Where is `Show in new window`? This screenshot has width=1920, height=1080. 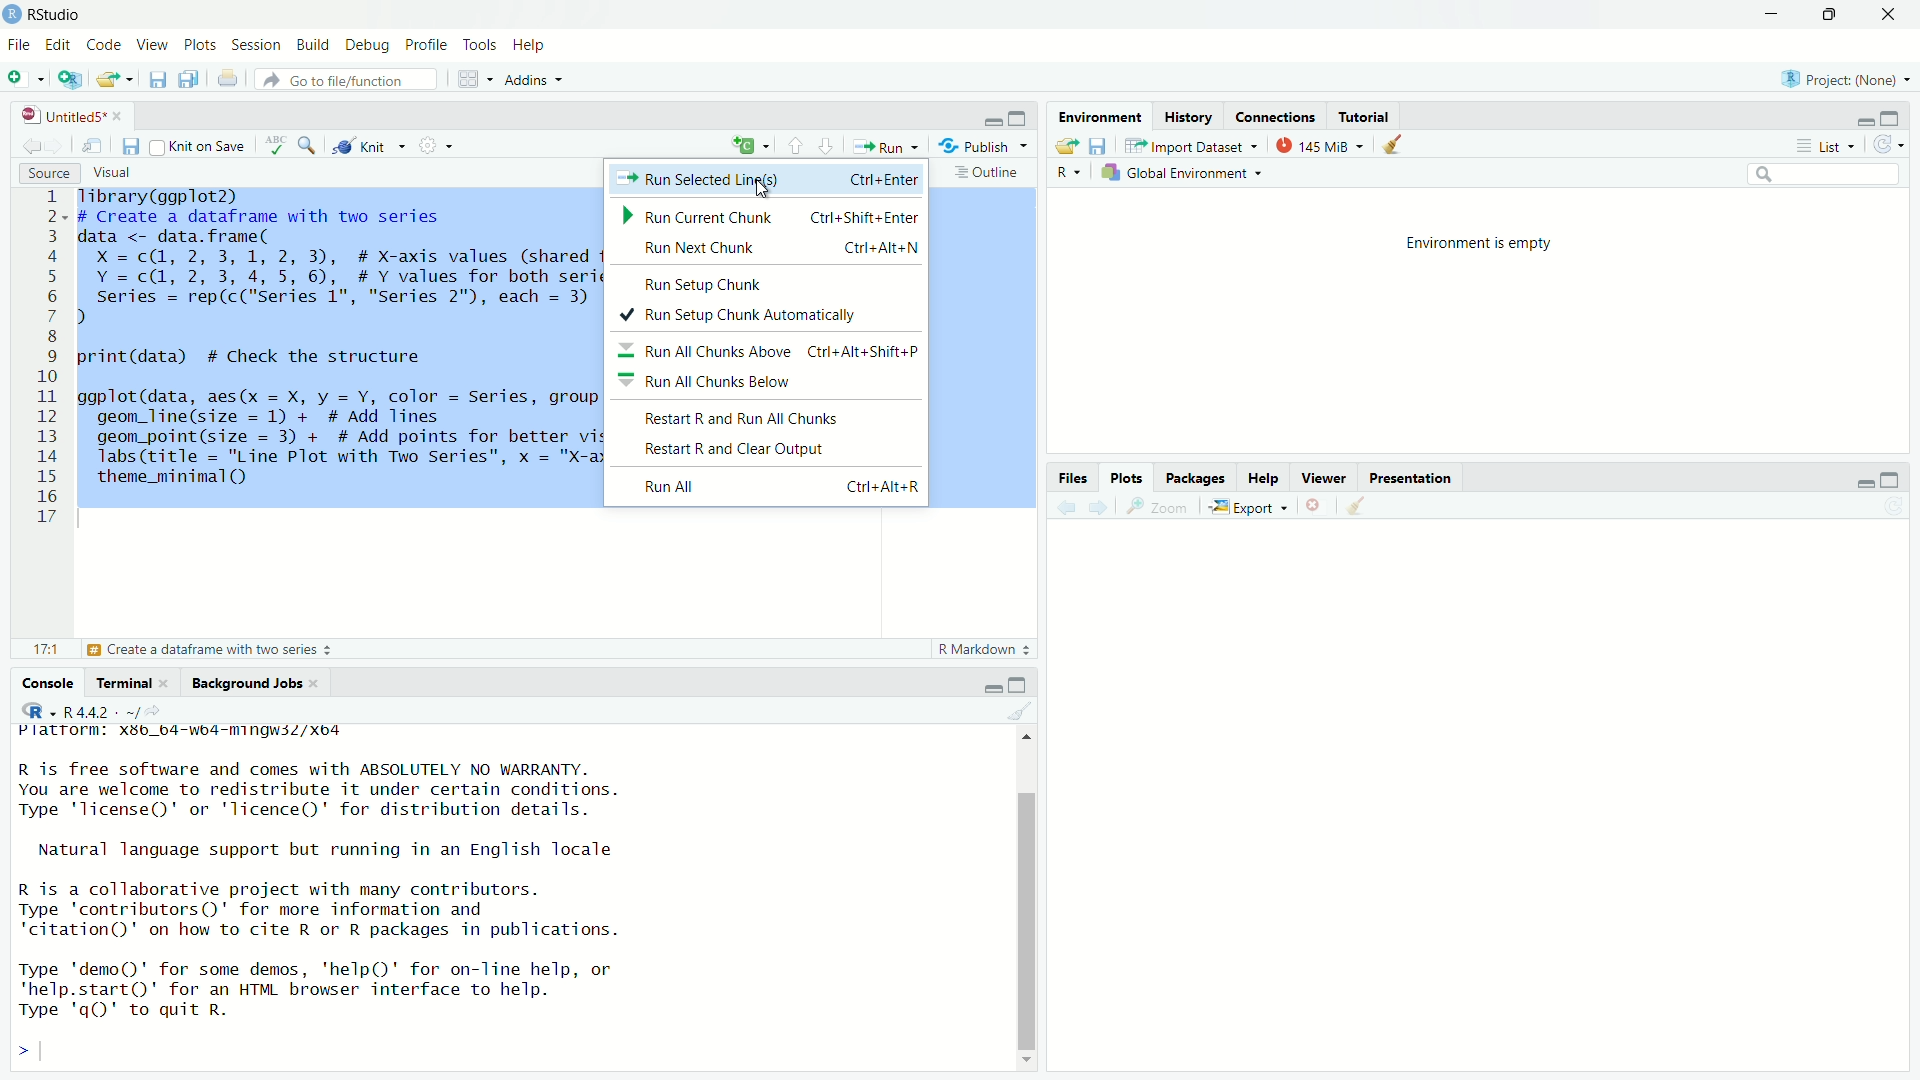
Show in new window is located at coordinates (94, 146).